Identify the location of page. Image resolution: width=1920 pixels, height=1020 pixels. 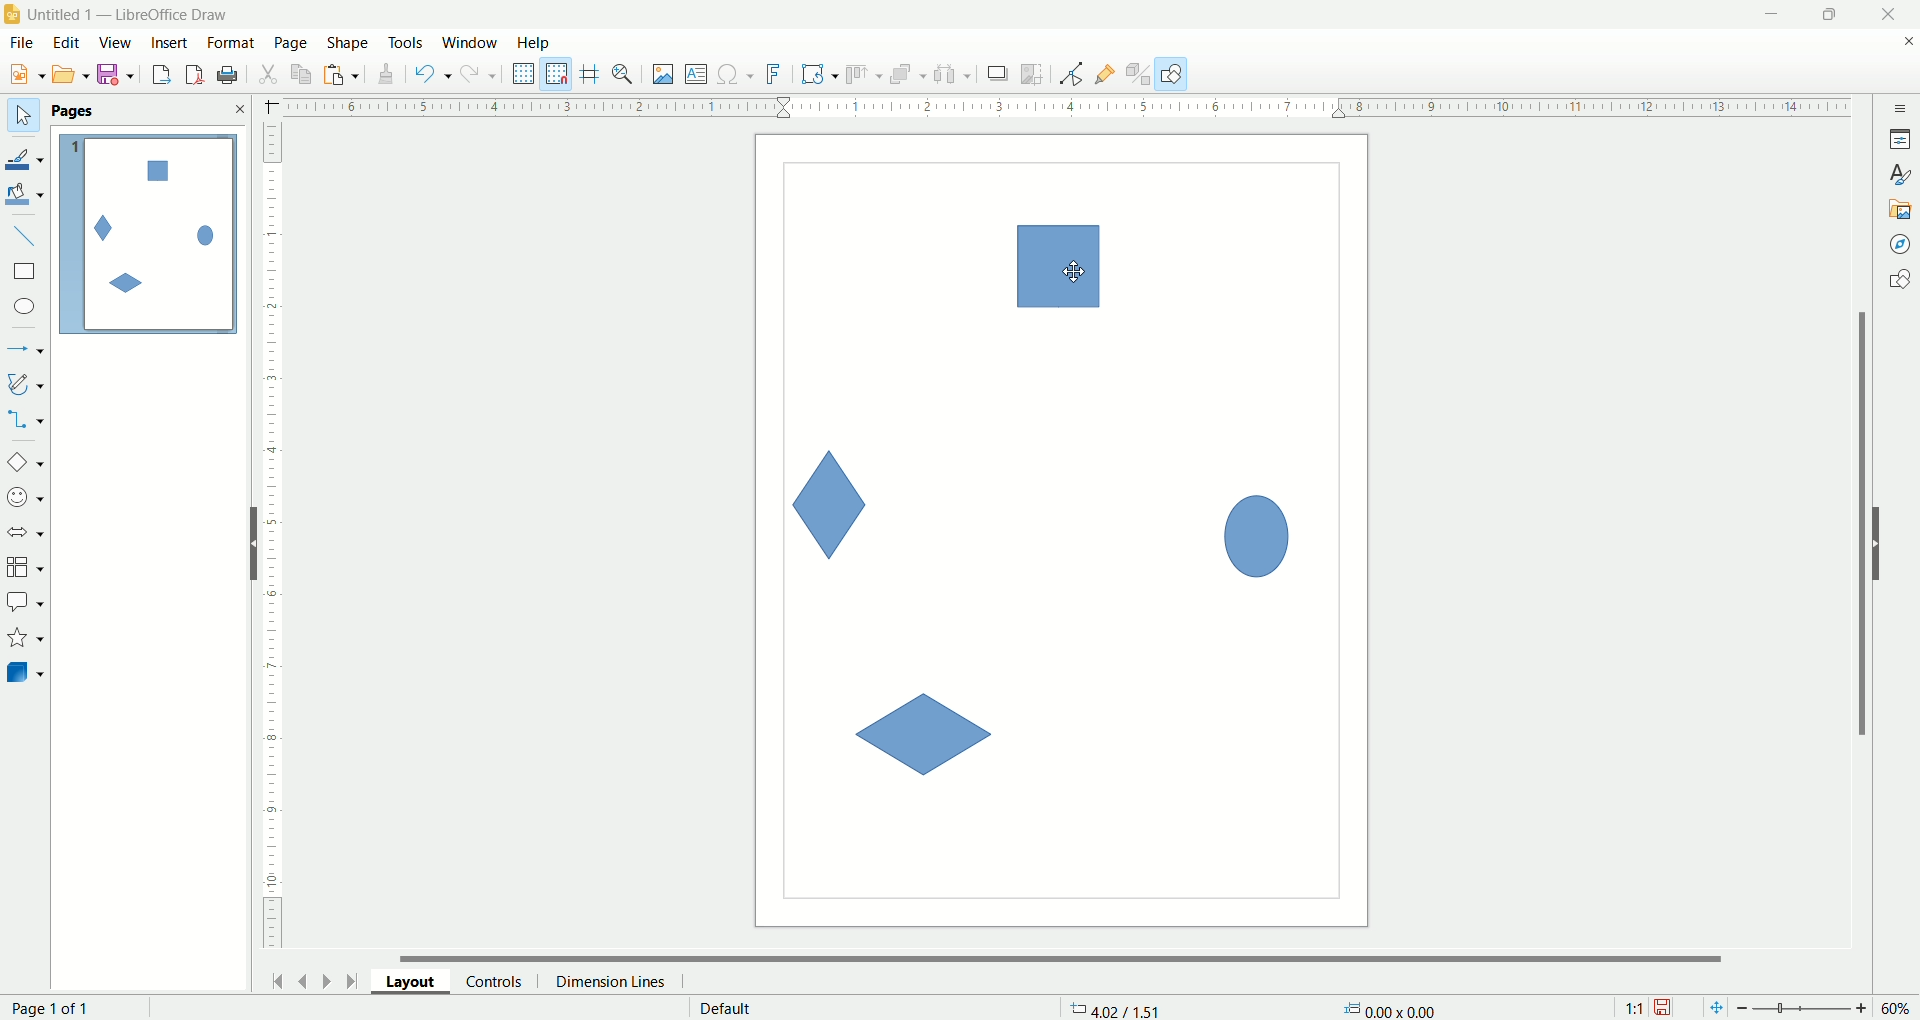
(293, 42).